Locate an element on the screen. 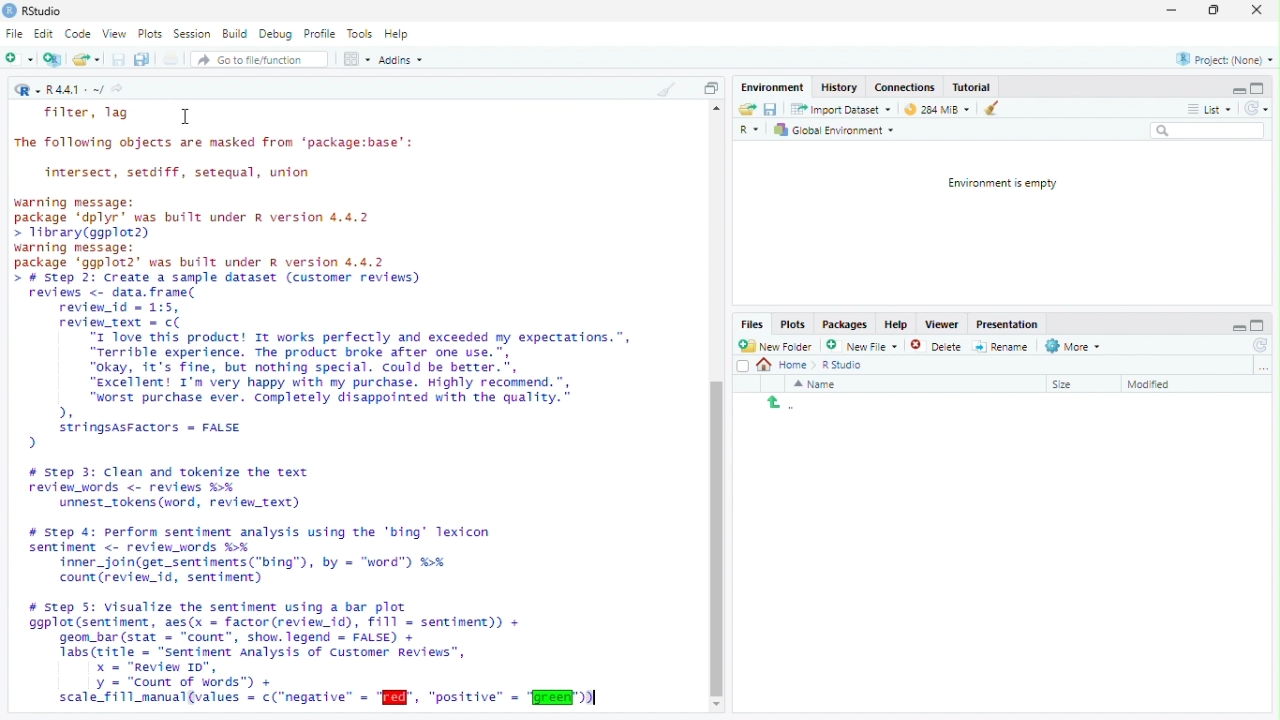 The height and width of the screenshot is (720, 1280). Clean is located at coordinates (987, 108).